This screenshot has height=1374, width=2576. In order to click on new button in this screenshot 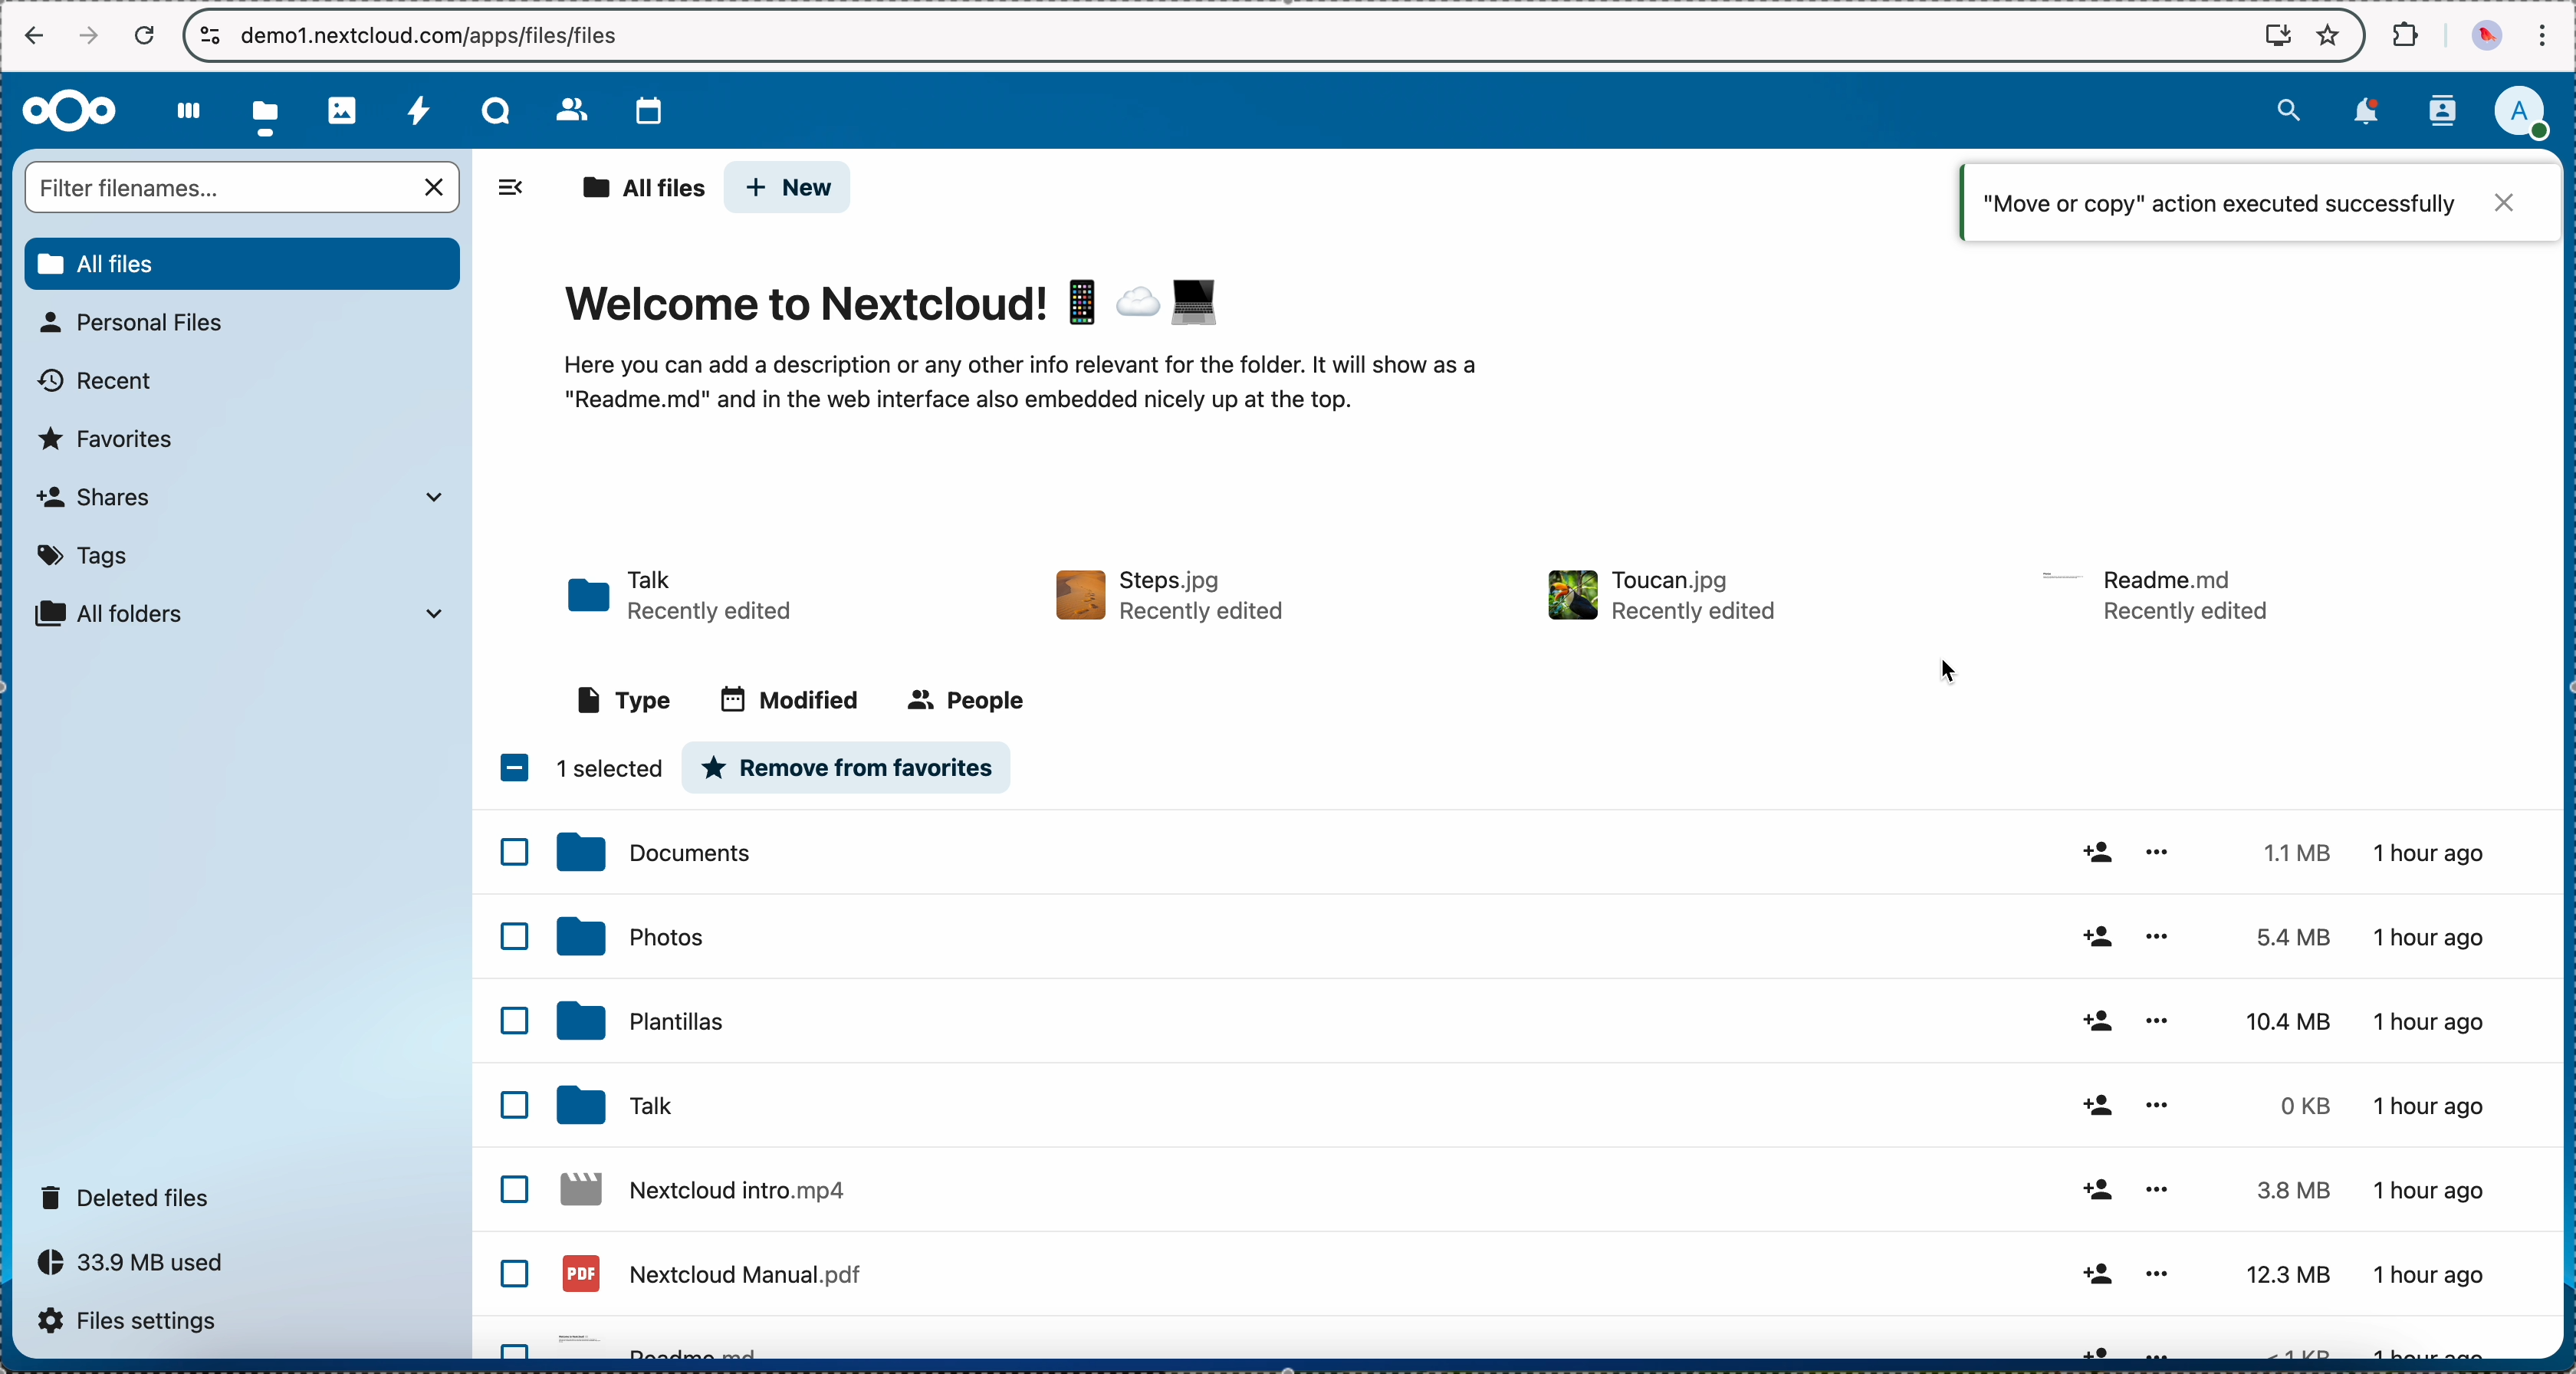, I will do `click(790, 186)`.